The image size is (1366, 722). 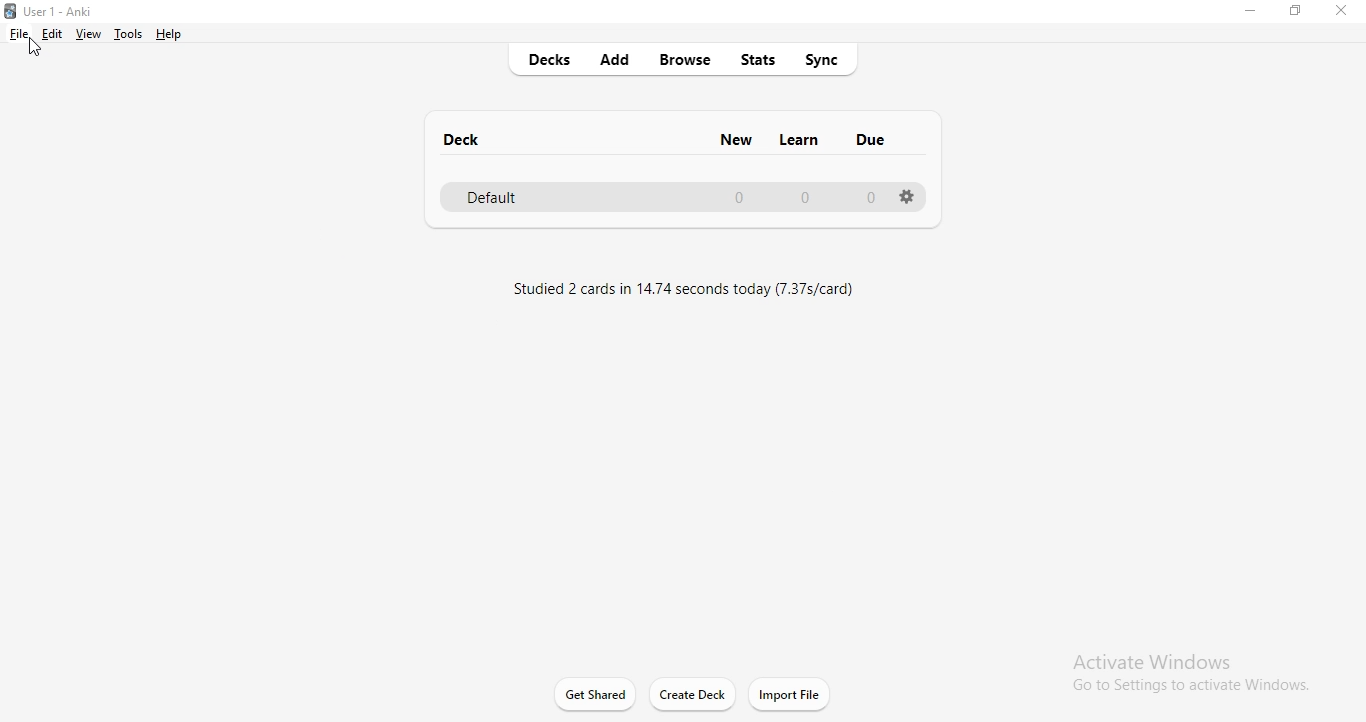 I want to click on view, so click(x=88, y=33).